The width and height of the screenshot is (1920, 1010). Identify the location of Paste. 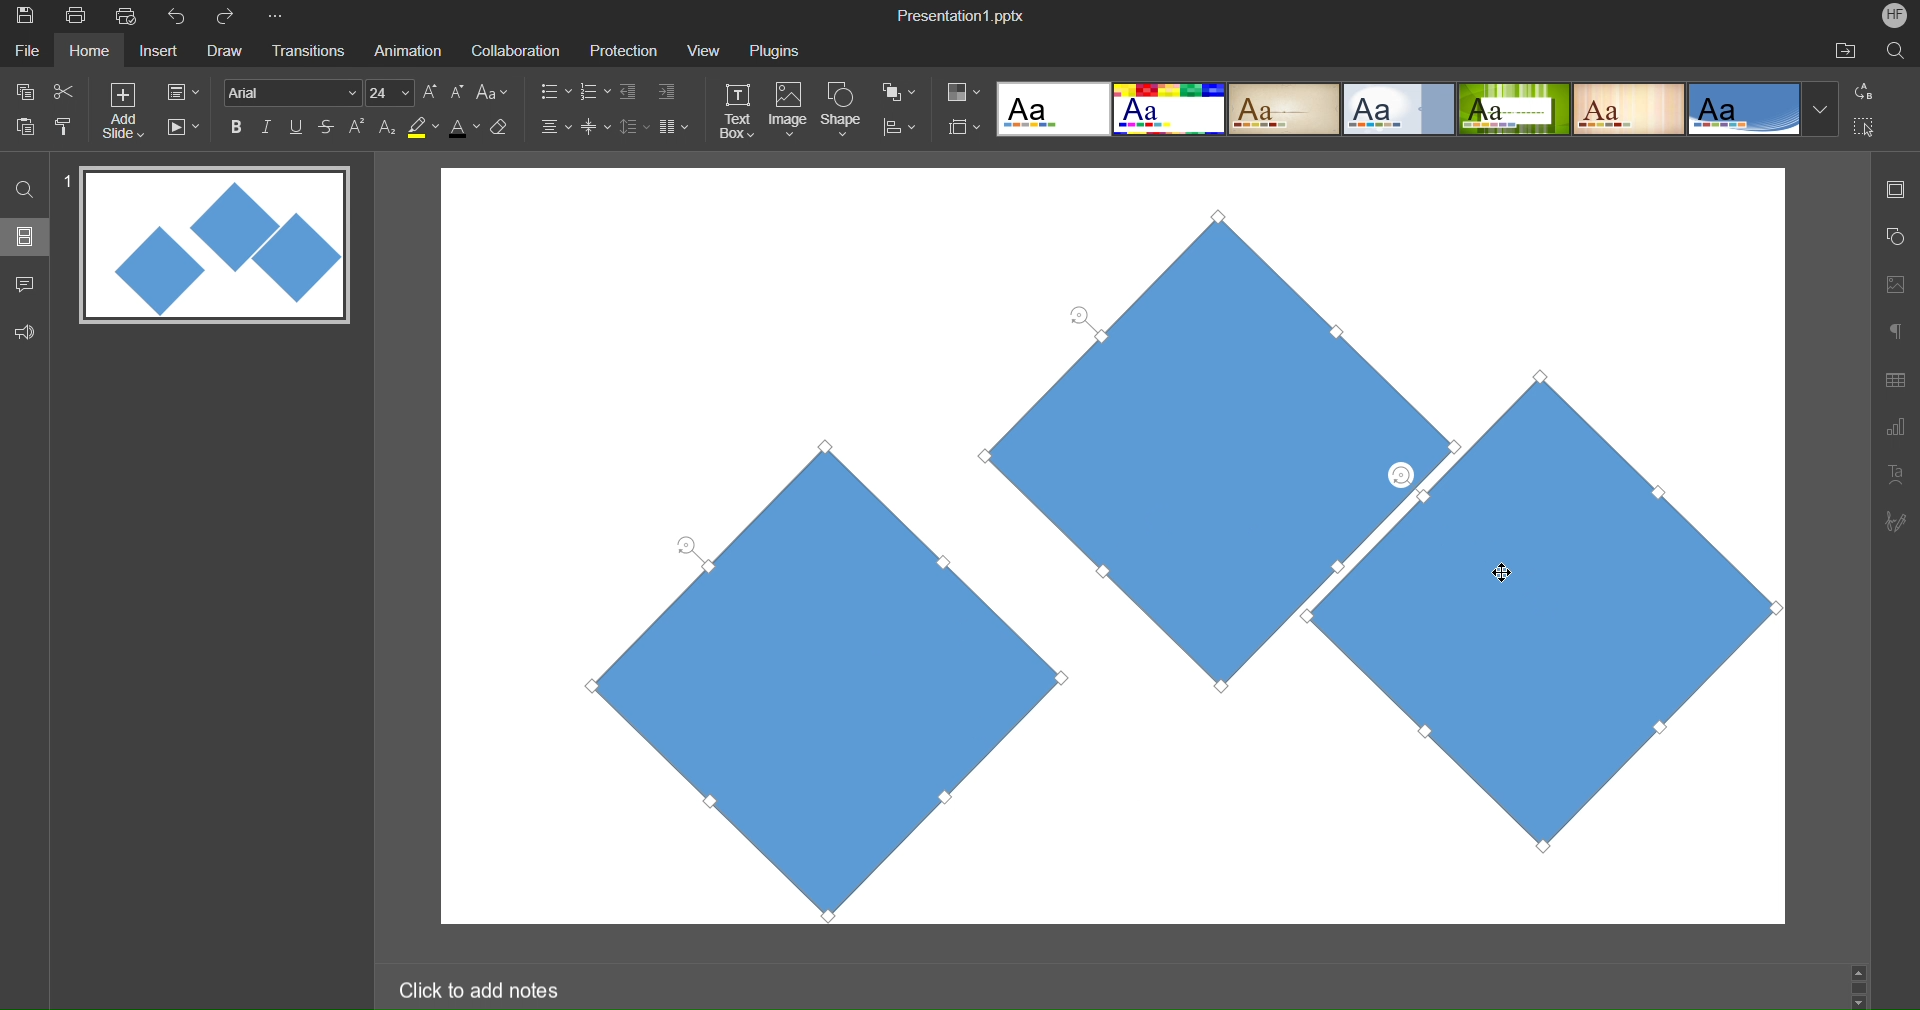
(26, 124).